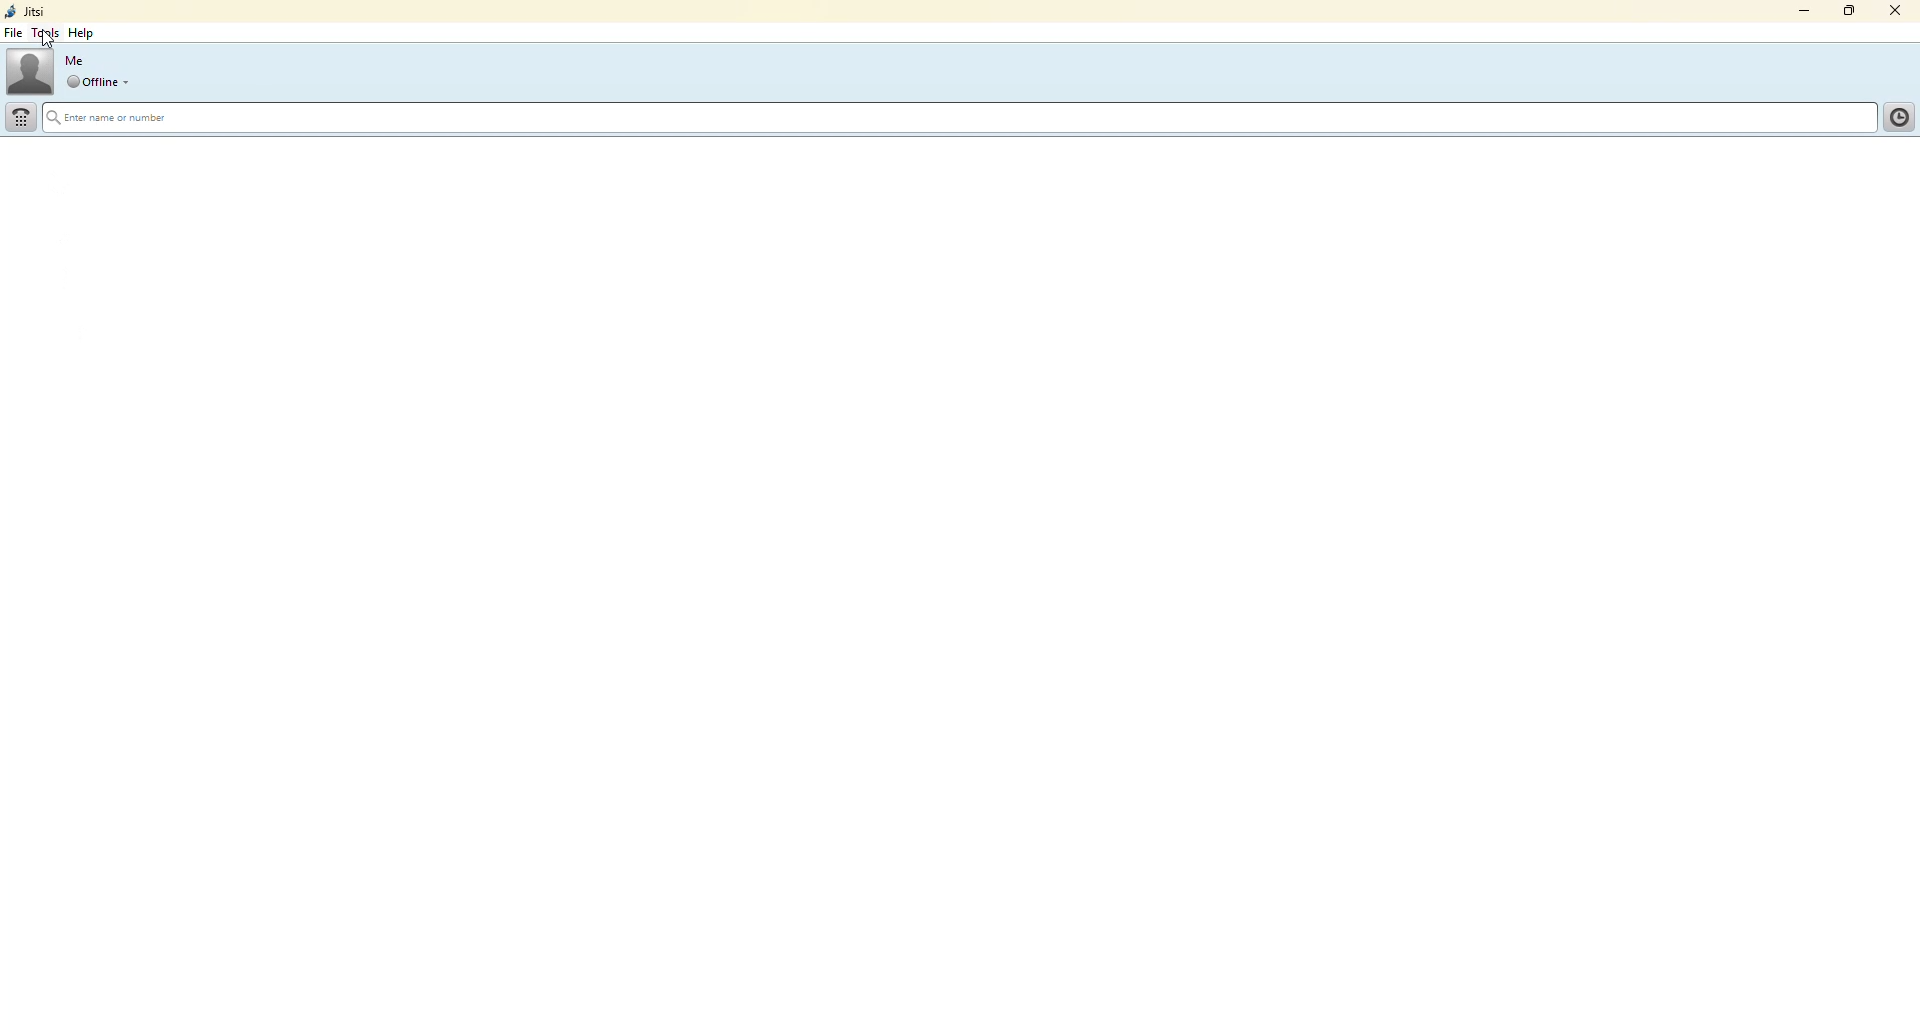 The height and width of the screenshot is (1032, 1920). I want to click on close, so click(1895, 12).